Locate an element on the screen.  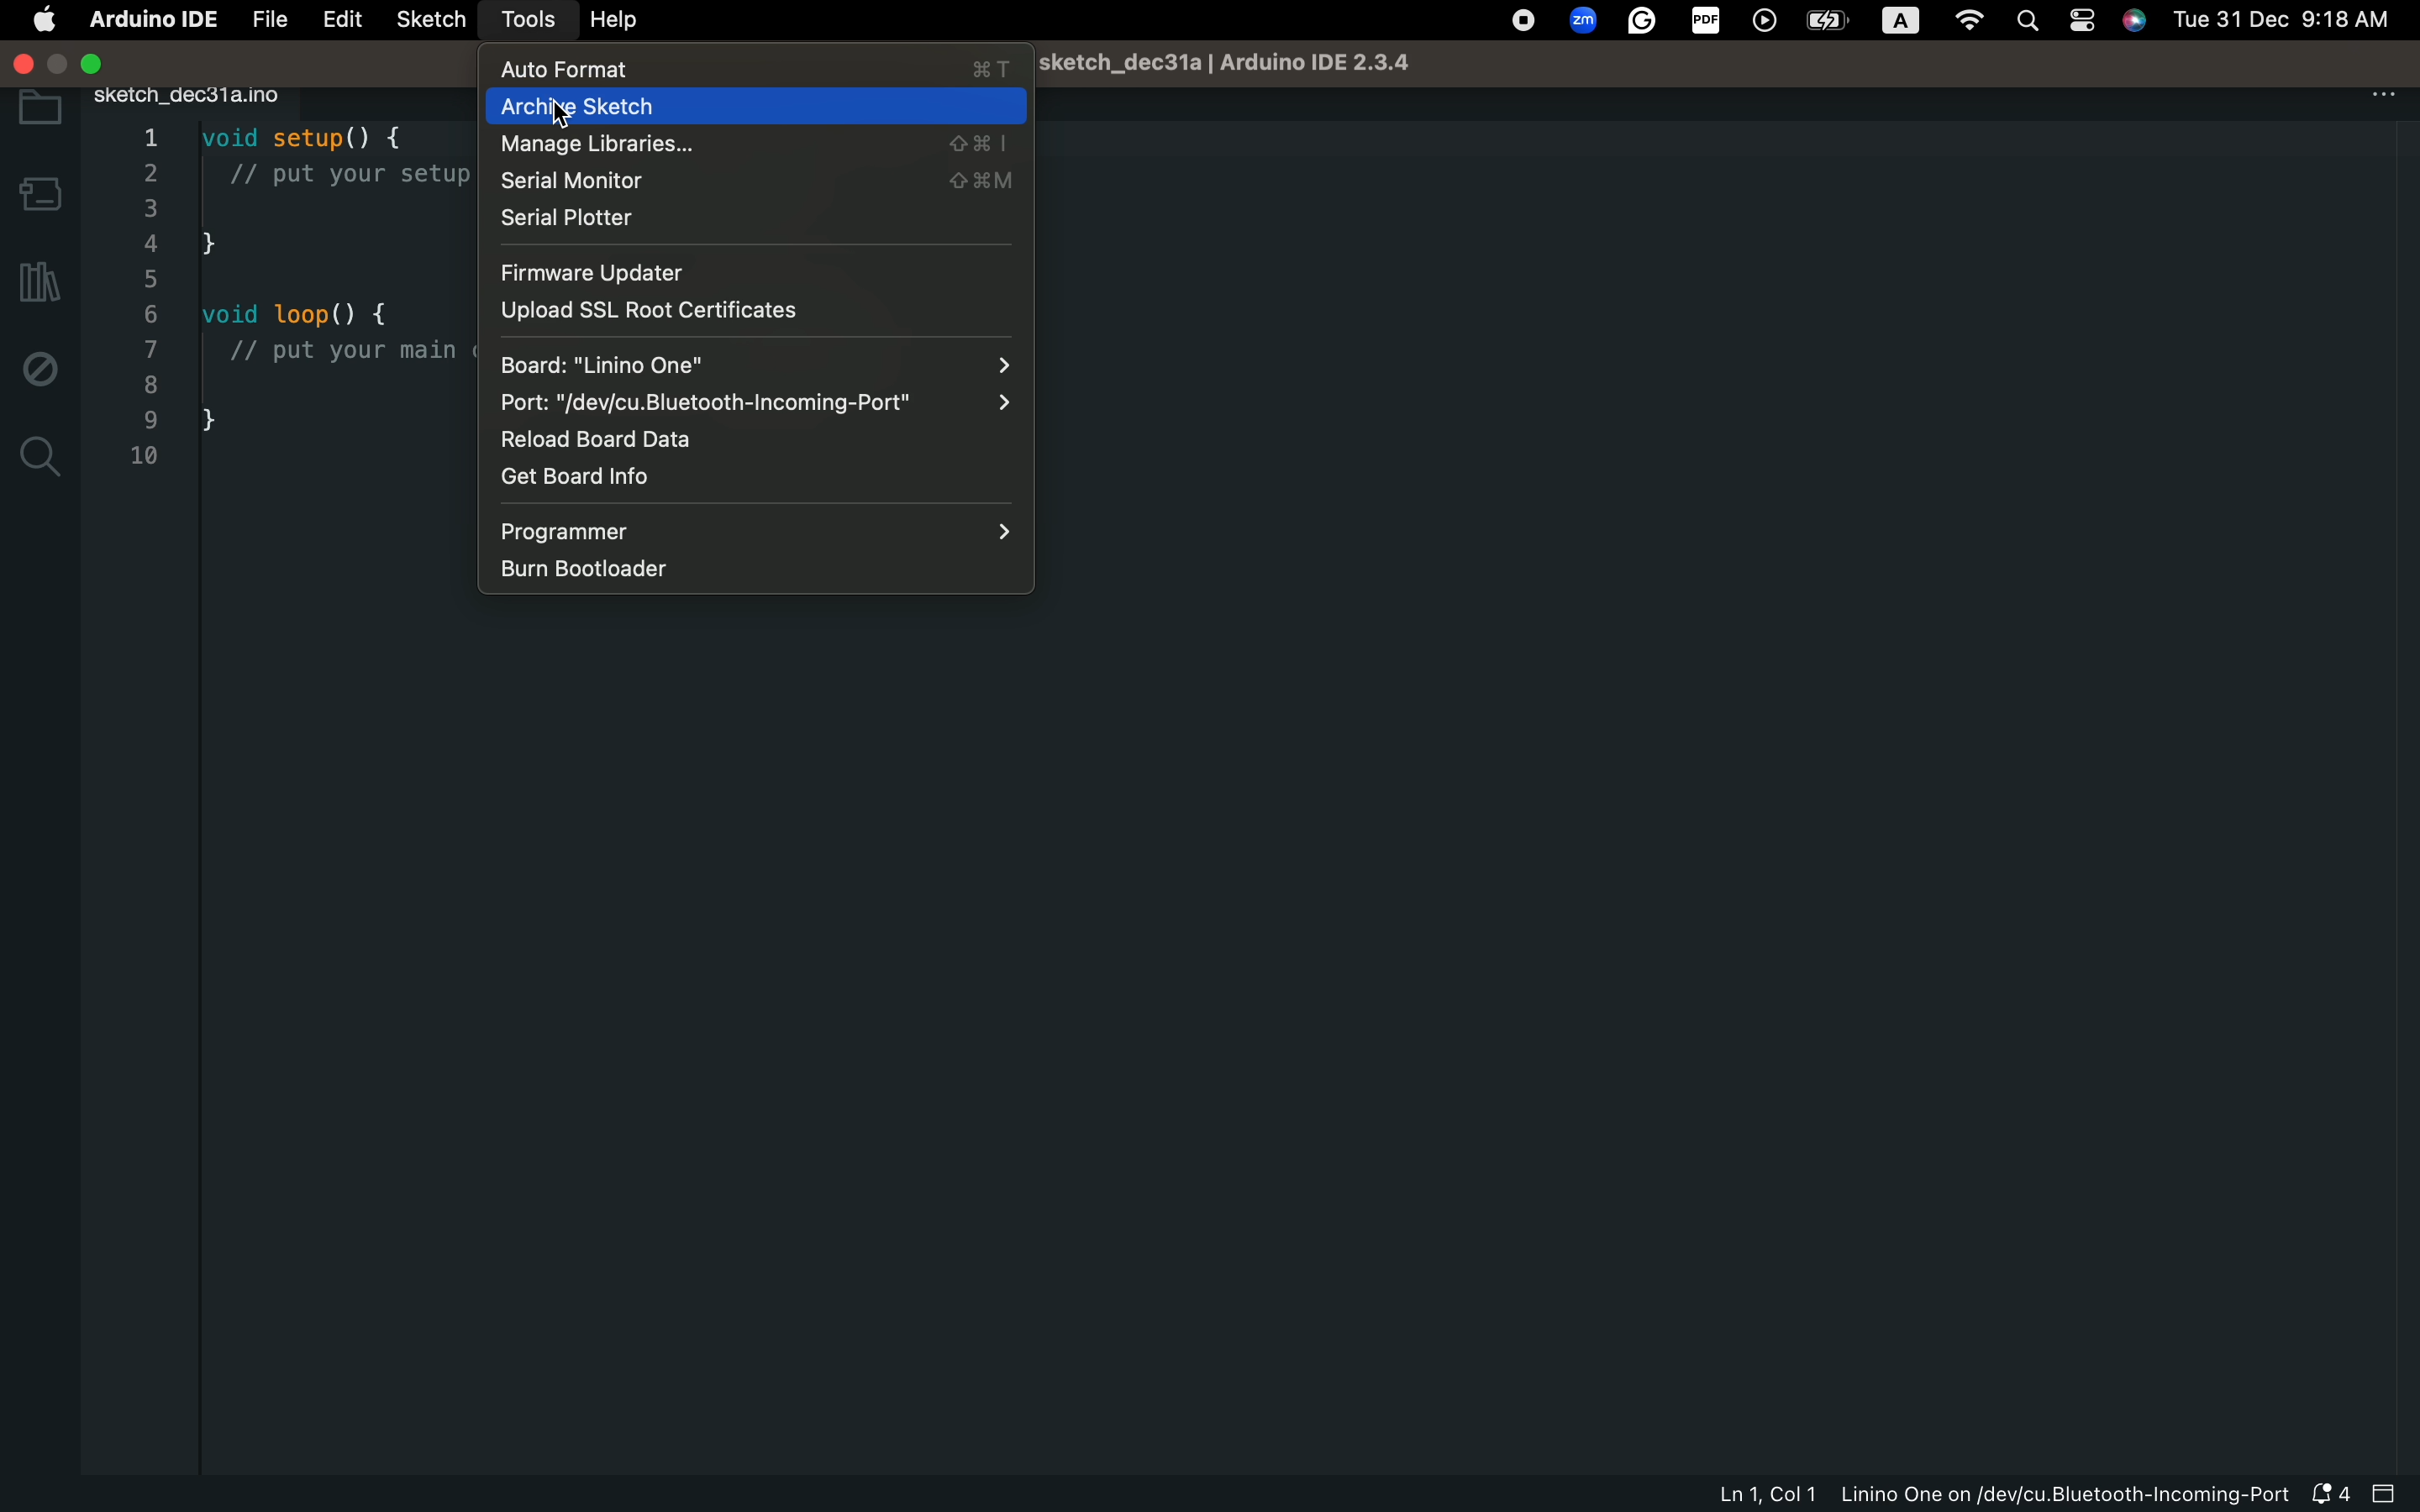
Programmer is located at coordinates (760, 528).